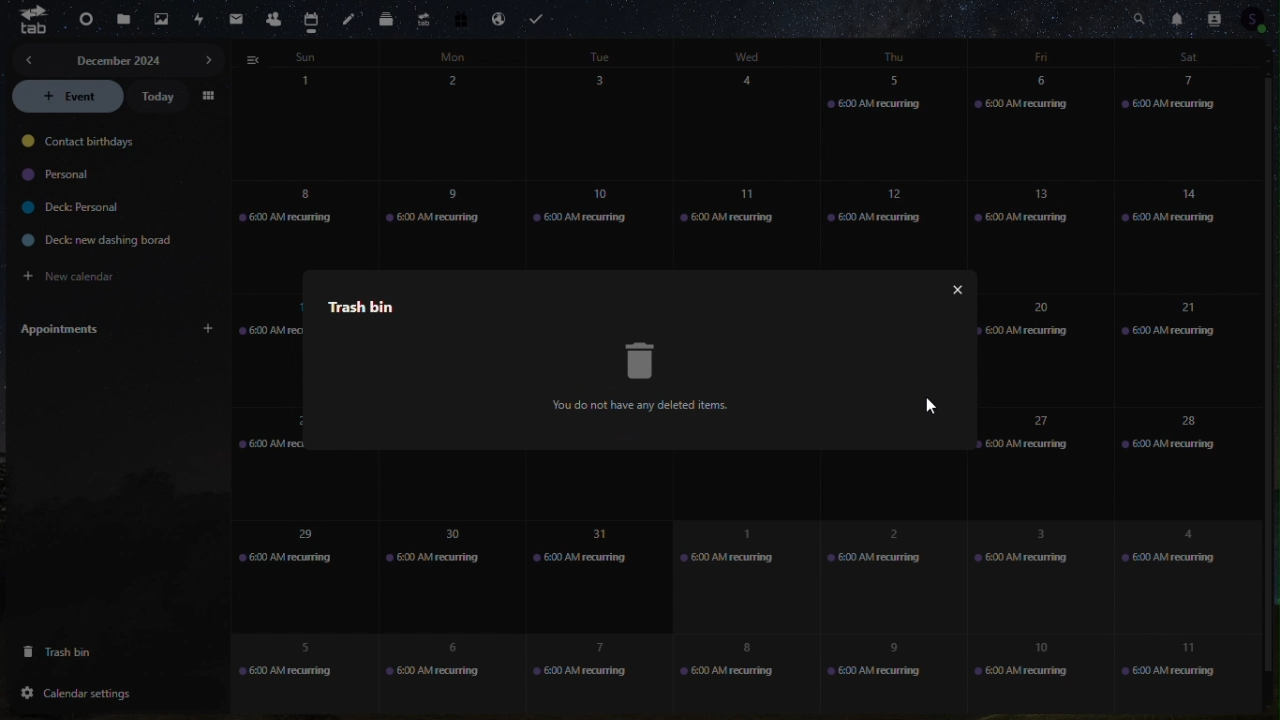  I want to click on photos, so click(158, 20).